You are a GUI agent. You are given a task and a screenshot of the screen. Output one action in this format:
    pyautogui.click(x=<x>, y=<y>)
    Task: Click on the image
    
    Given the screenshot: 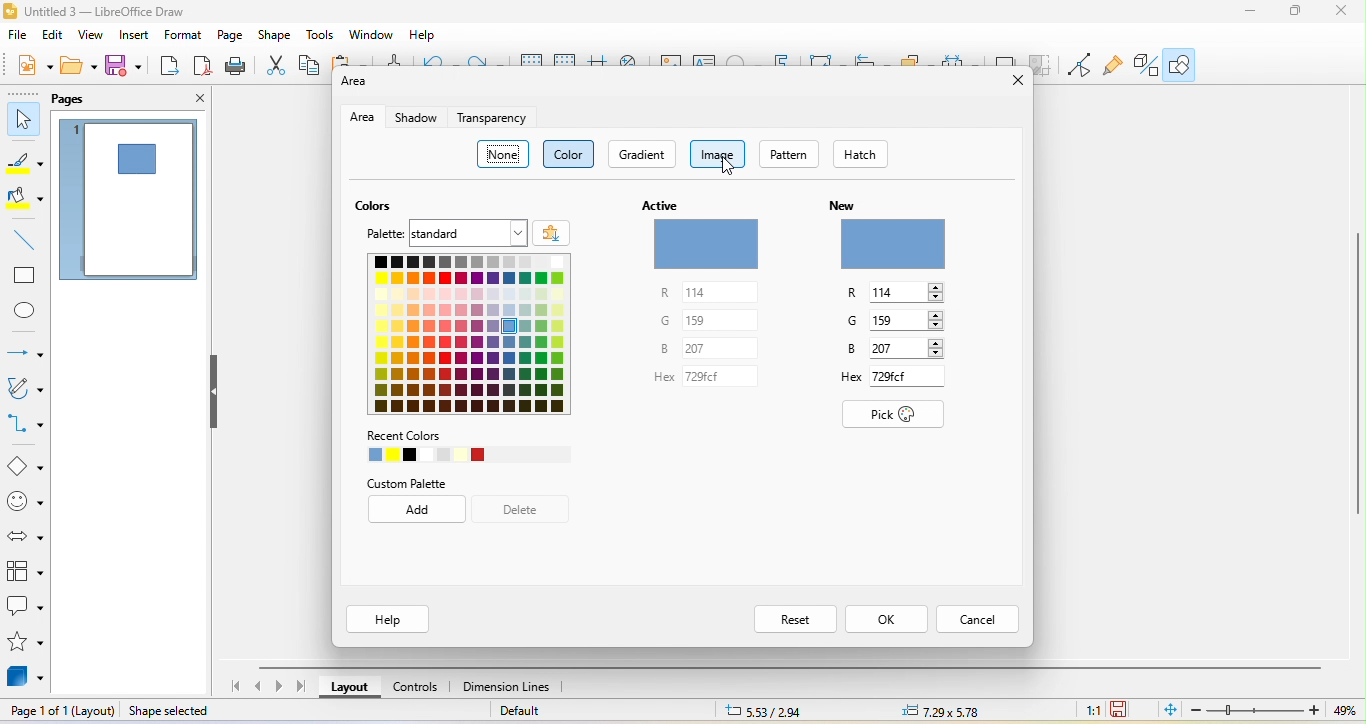 What is the action you would take?
    pyautogui.click(x=722, y=156)
    